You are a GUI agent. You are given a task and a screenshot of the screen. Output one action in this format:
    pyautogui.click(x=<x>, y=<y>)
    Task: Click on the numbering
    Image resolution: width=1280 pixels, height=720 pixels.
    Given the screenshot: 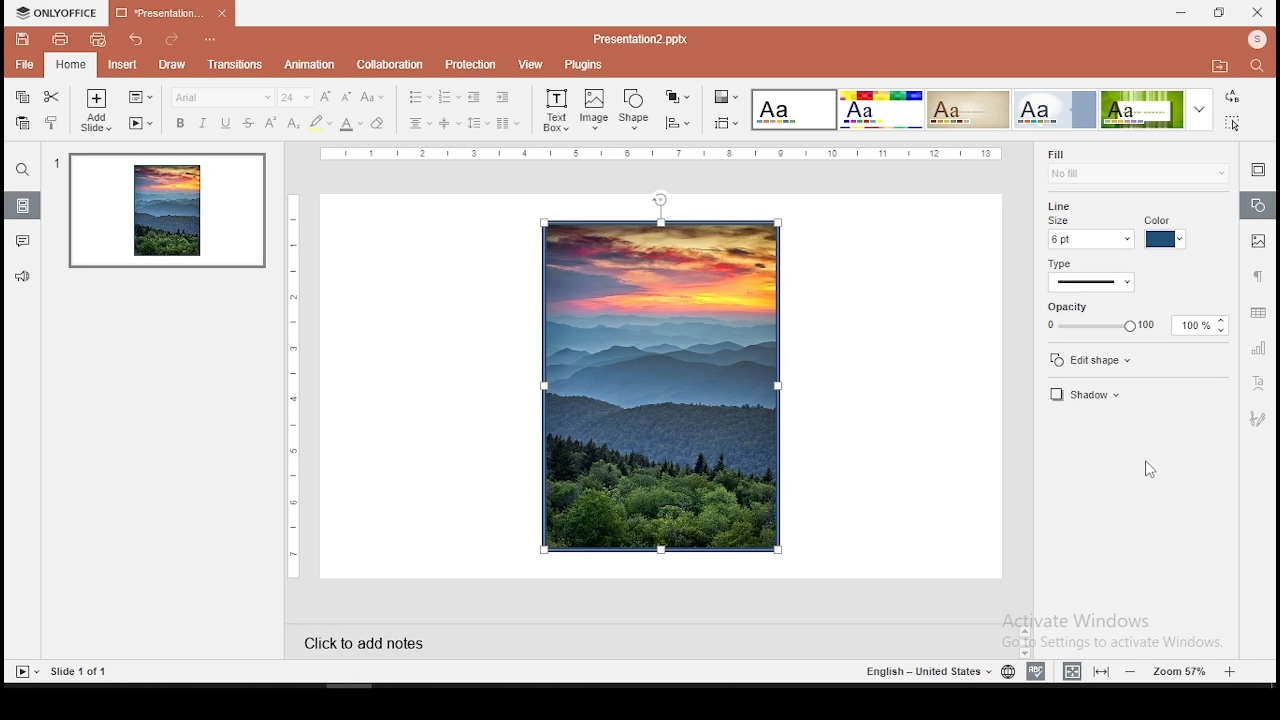 What is the action you would take?
    pyautogui.click(x=448, y=96)
    